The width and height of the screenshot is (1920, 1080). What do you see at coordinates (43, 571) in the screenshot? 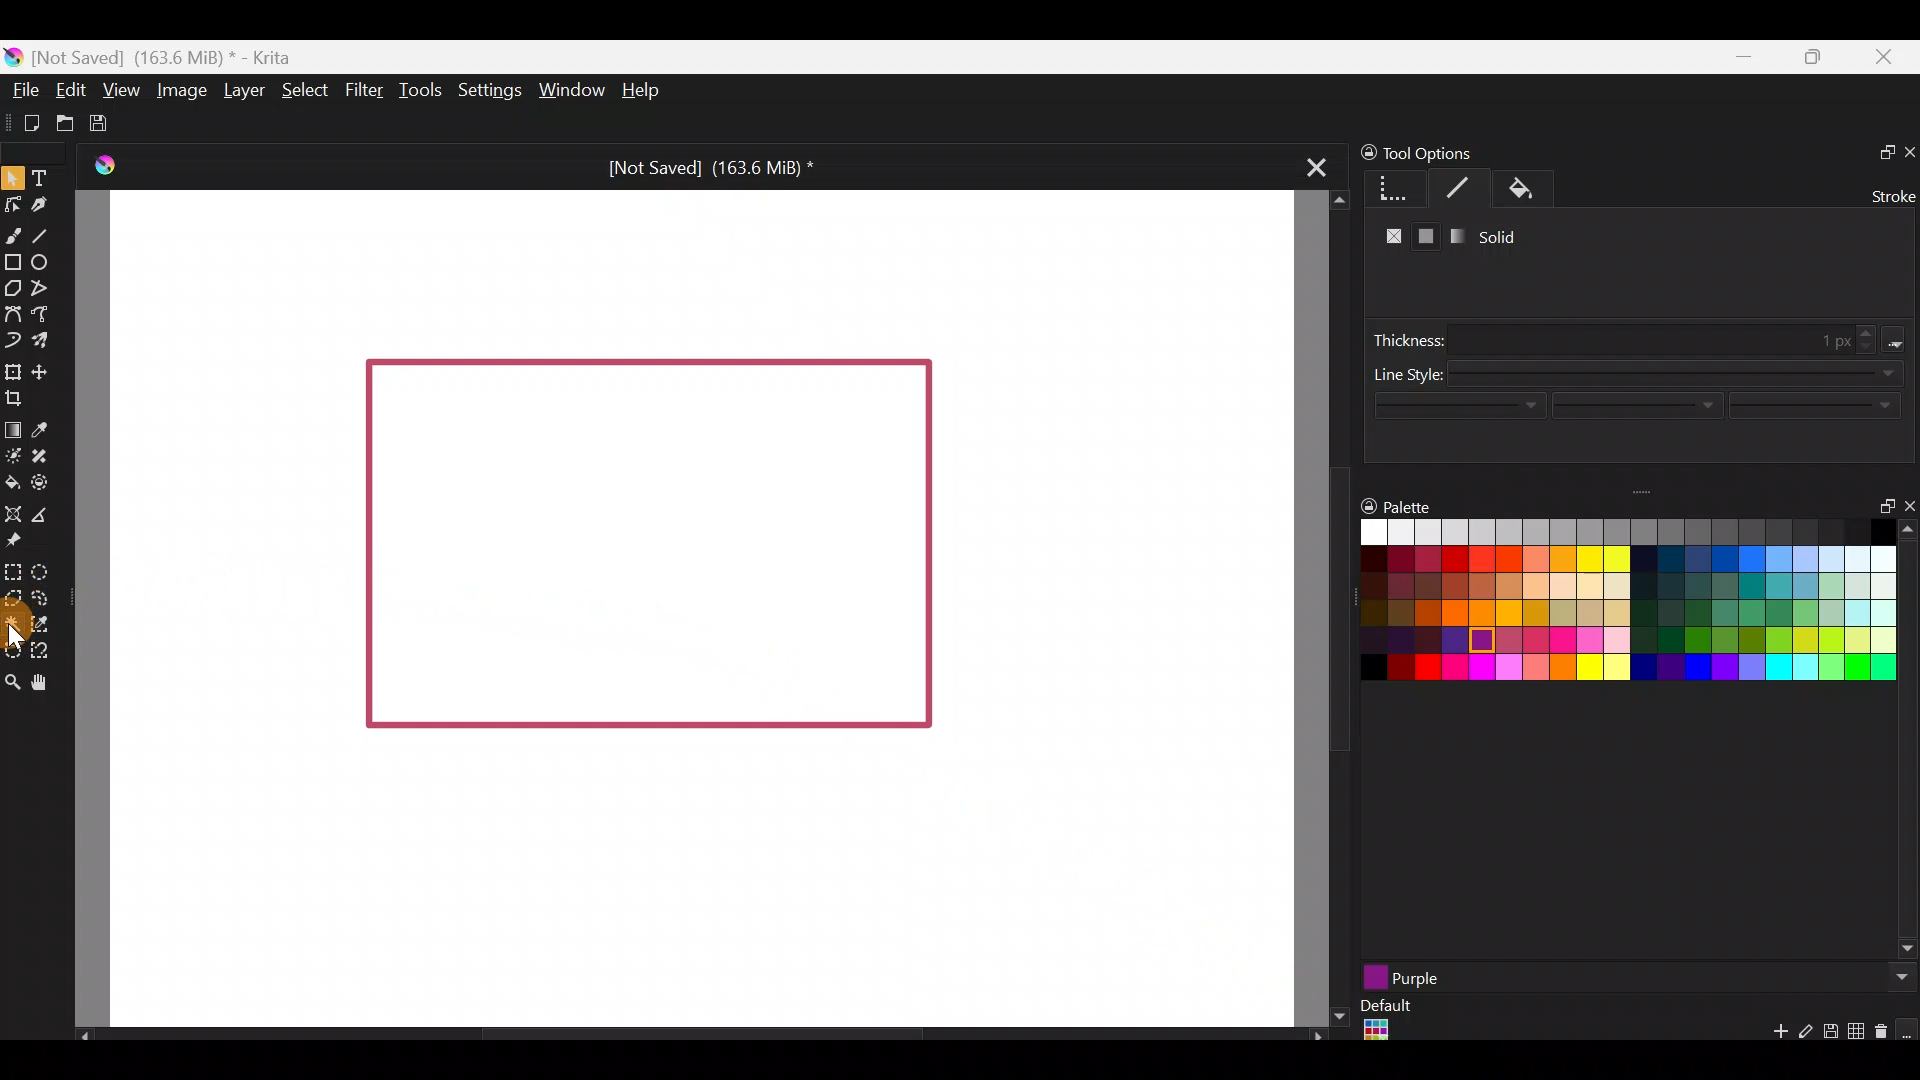
I see `Elliptical selection tool` at bounding box center [43, 571].